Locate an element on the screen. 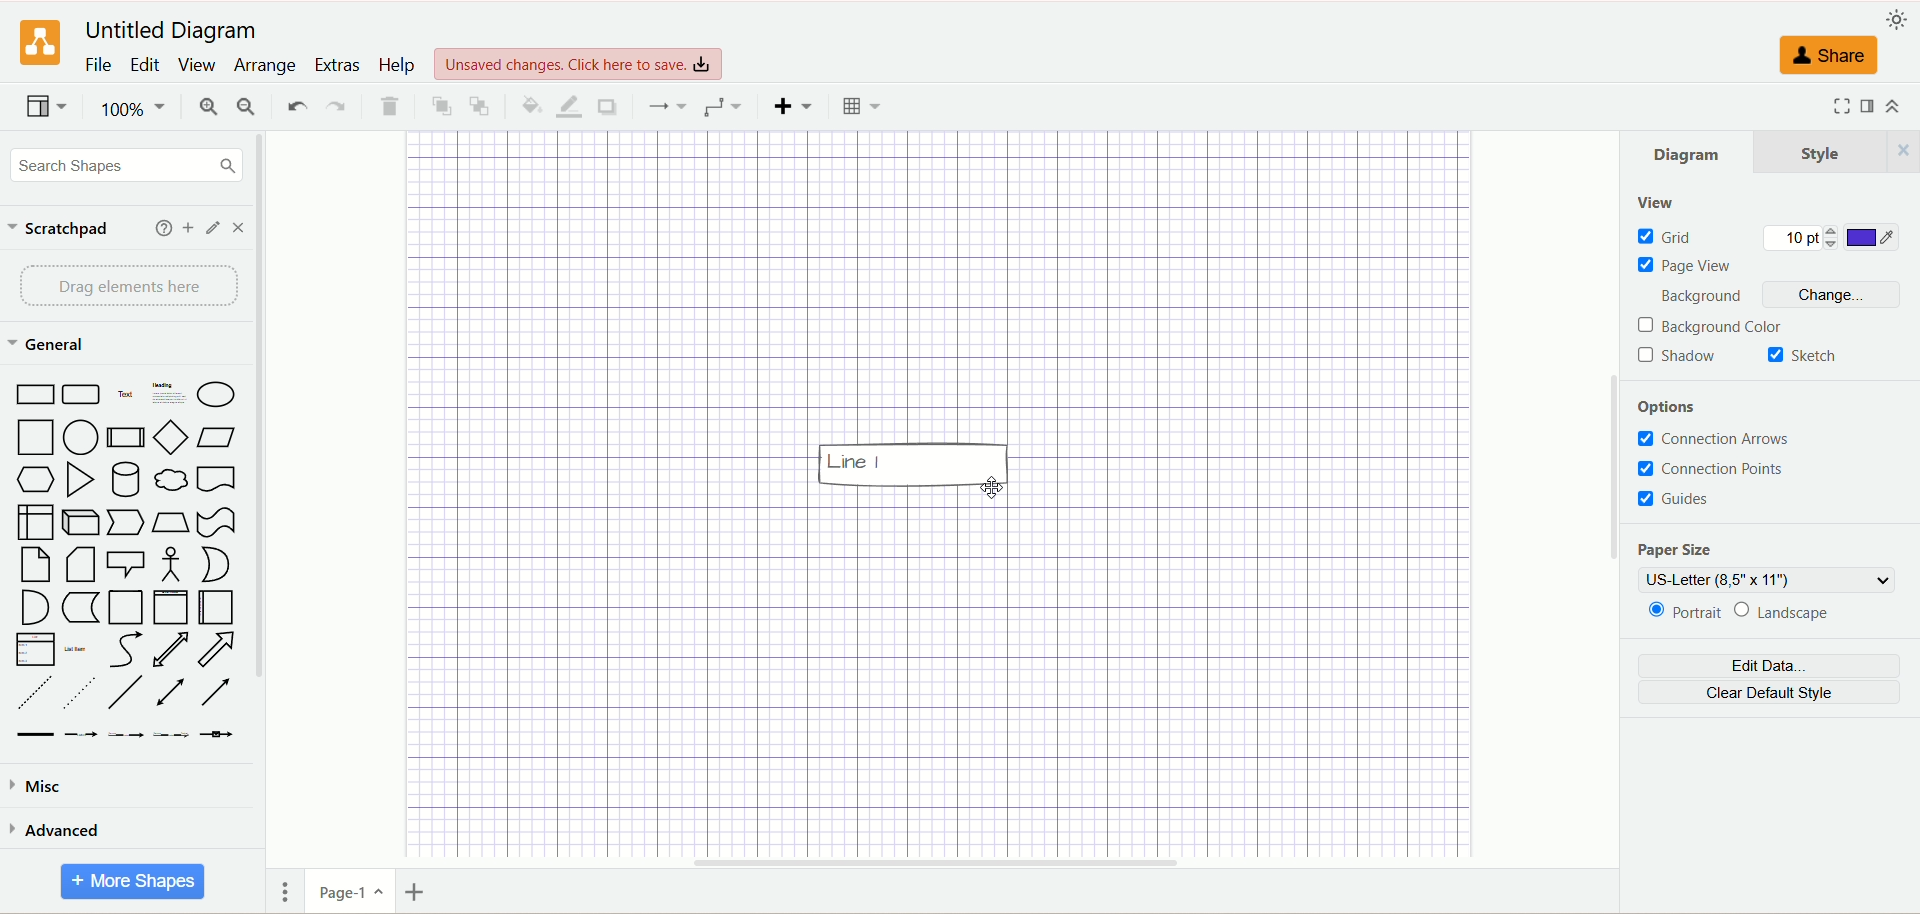 The width and height of the screenshot is (1920, 914). delete is located at coordinates (391, 107).